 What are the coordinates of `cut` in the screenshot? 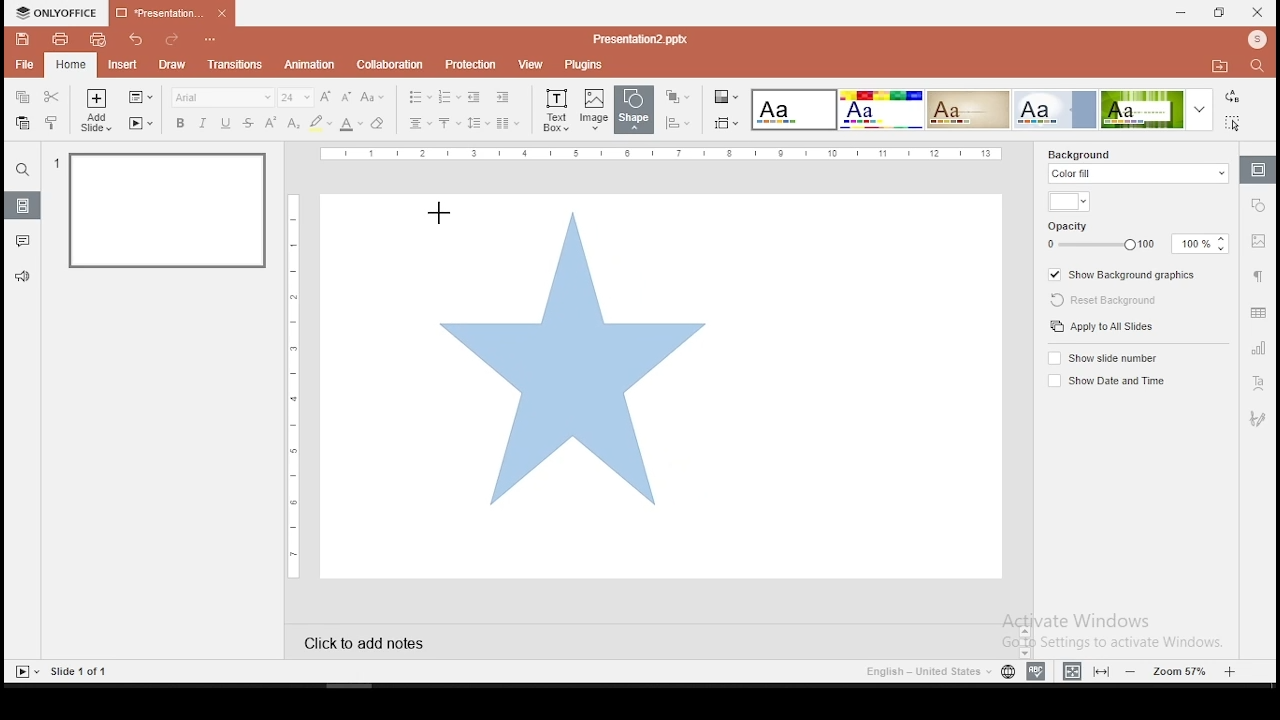 It's located at (51, 97).